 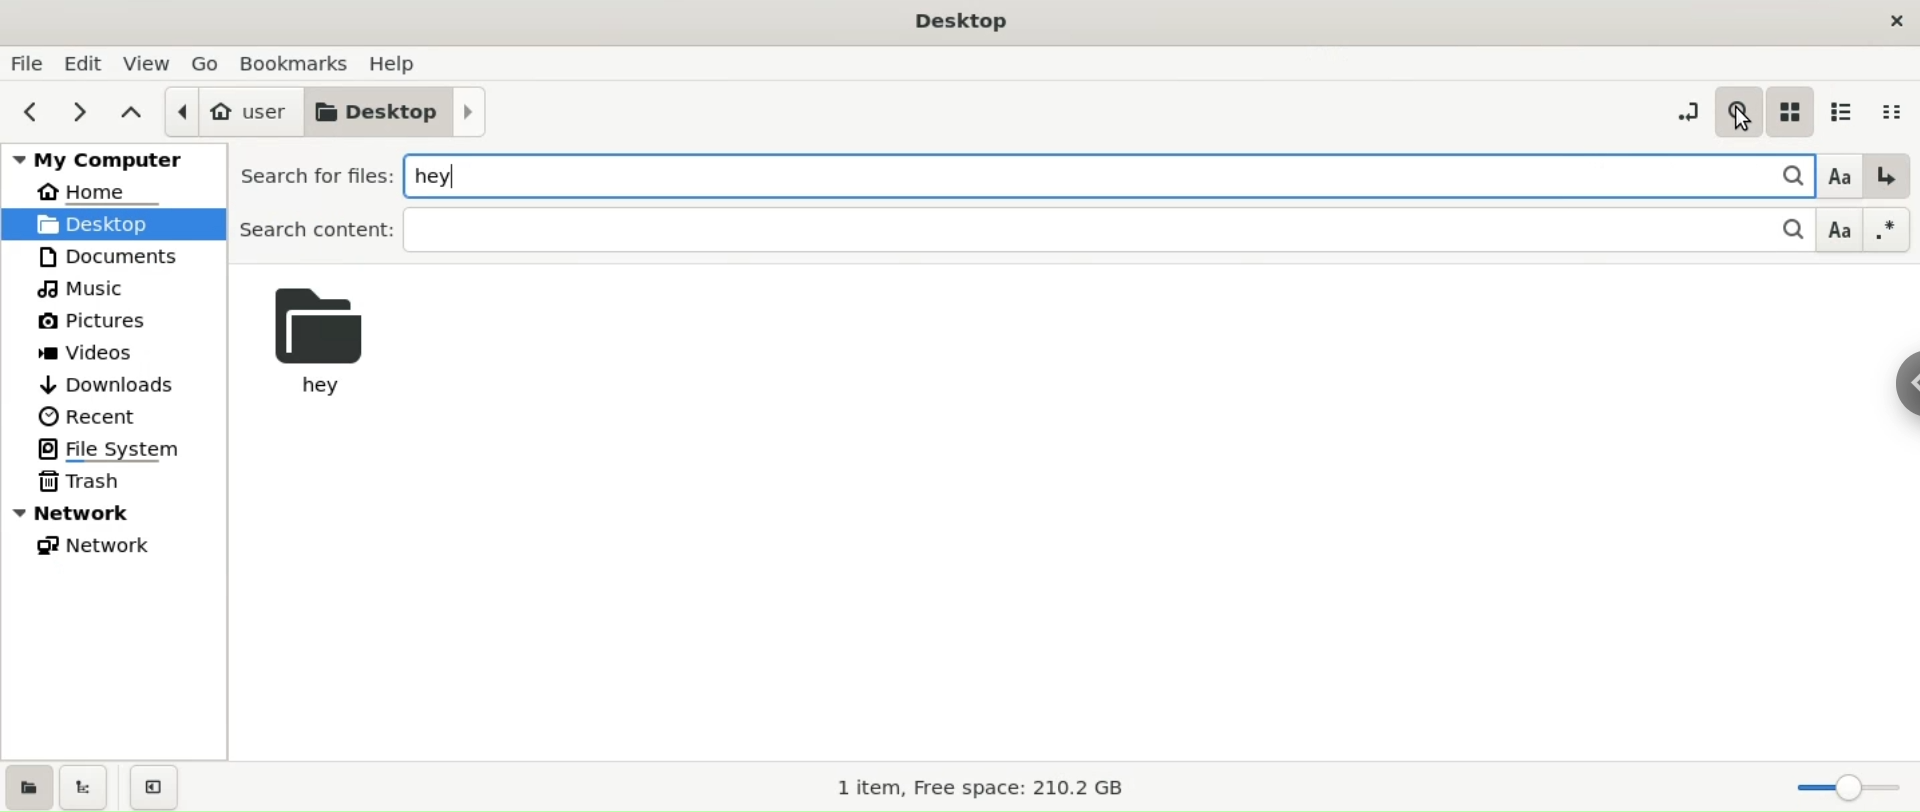 I want to click on sidebar, so click(x=1898, y=384).